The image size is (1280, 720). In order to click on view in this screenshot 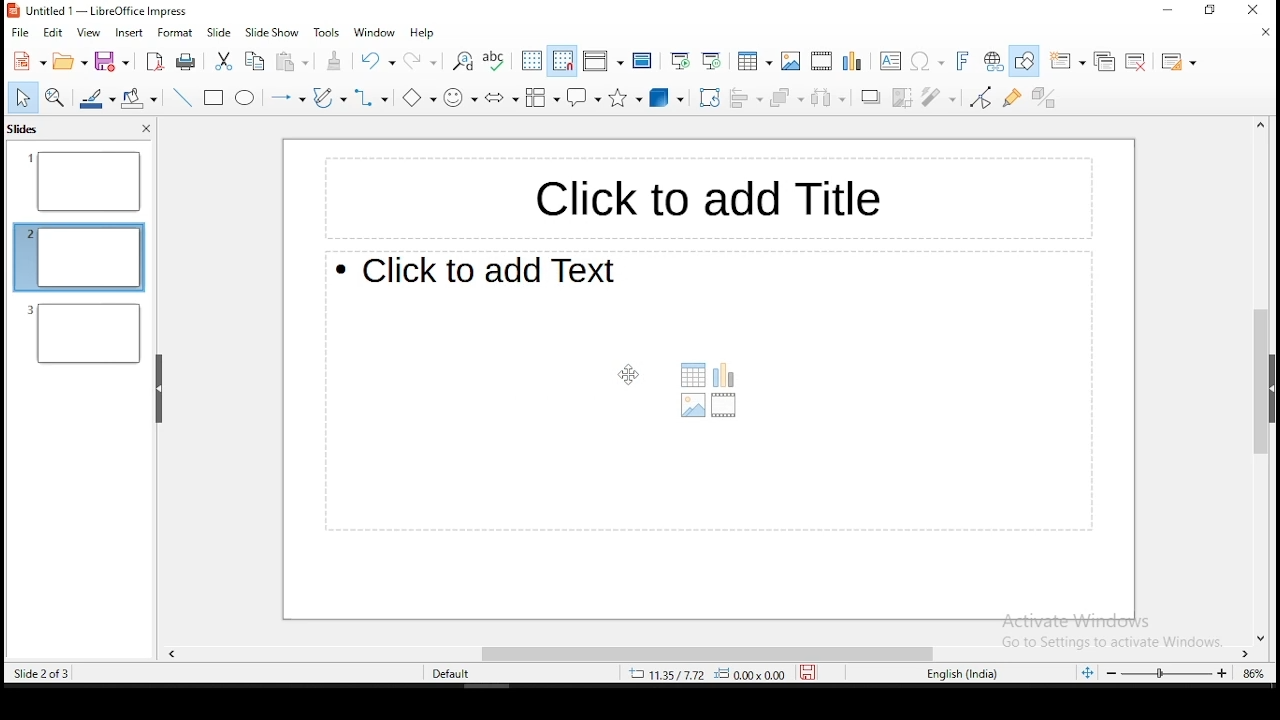, I will do `click(90, 34)`.